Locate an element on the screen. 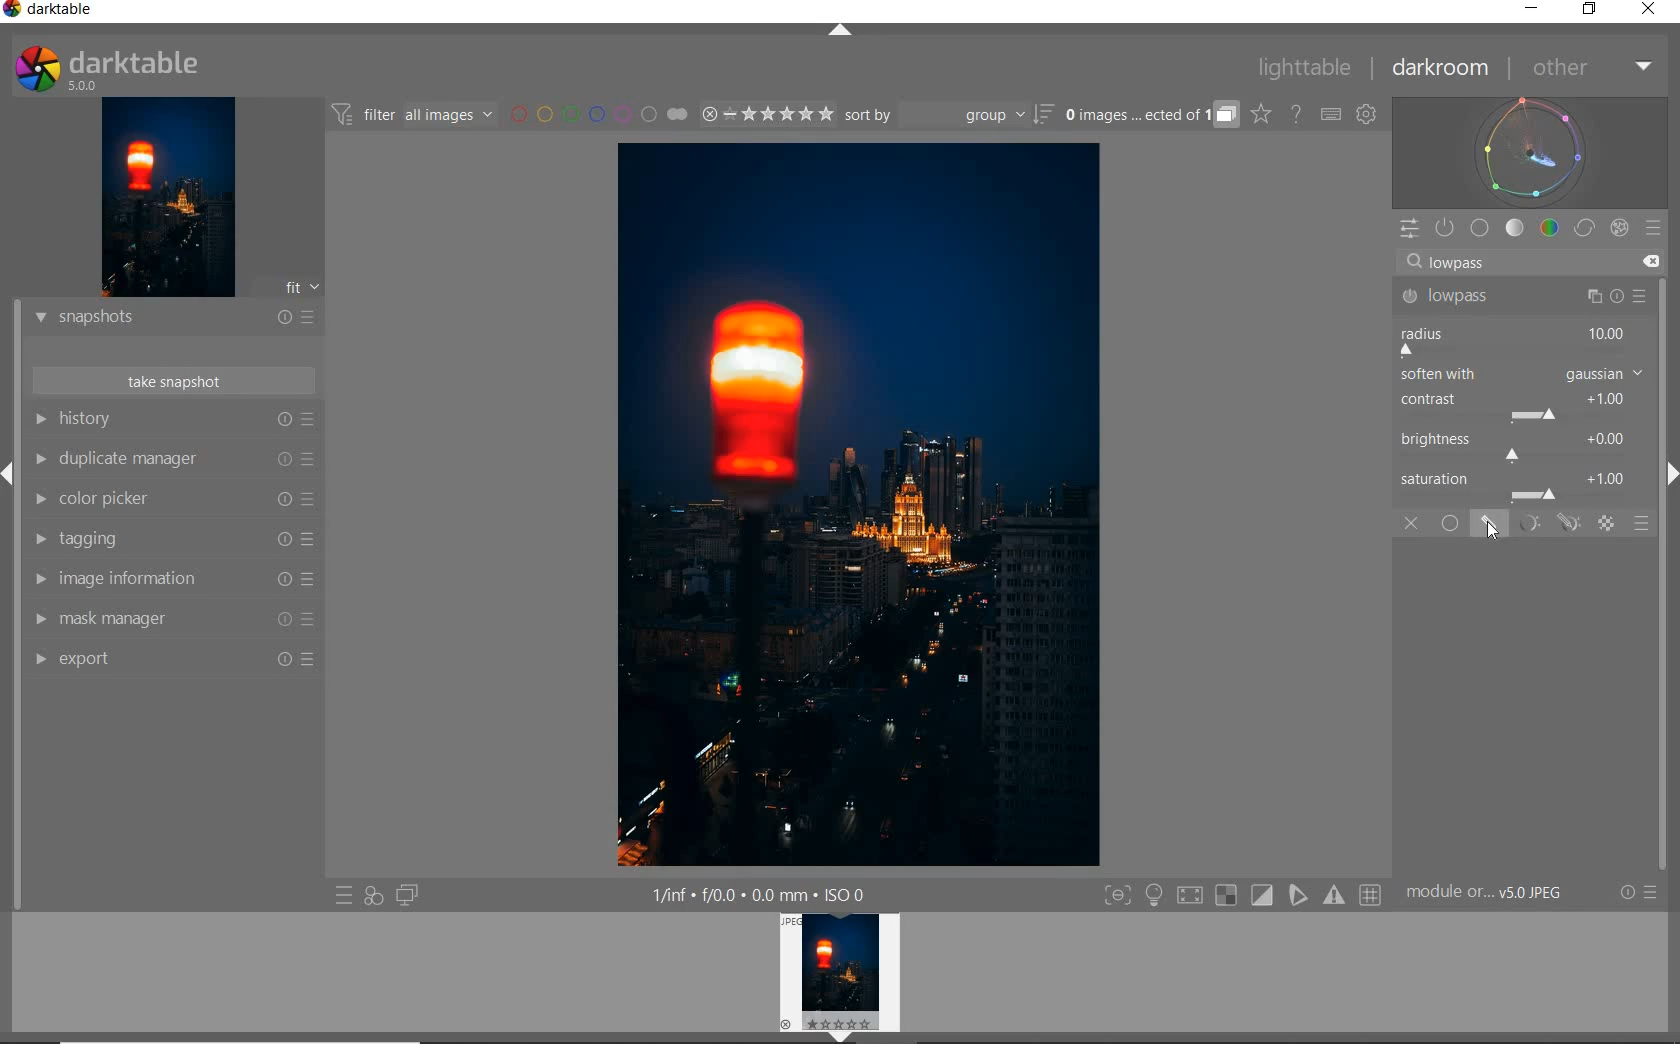 Image resolution: width=1680 pixels, height=1044 pixels. SOFTEN WITH is located at coordinates (1522, 375).